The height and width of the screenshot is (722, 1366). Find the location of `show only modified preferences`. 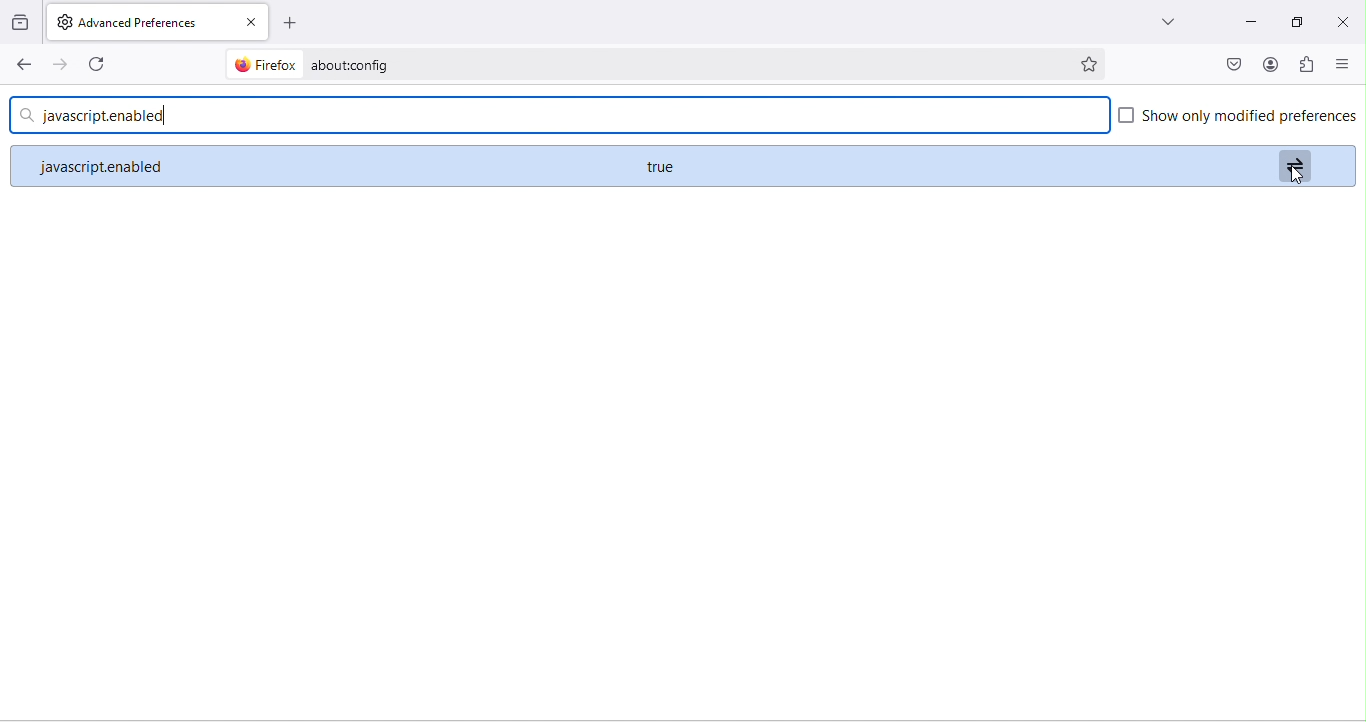

show only modified preferences is located at coordinates (1238, 119).